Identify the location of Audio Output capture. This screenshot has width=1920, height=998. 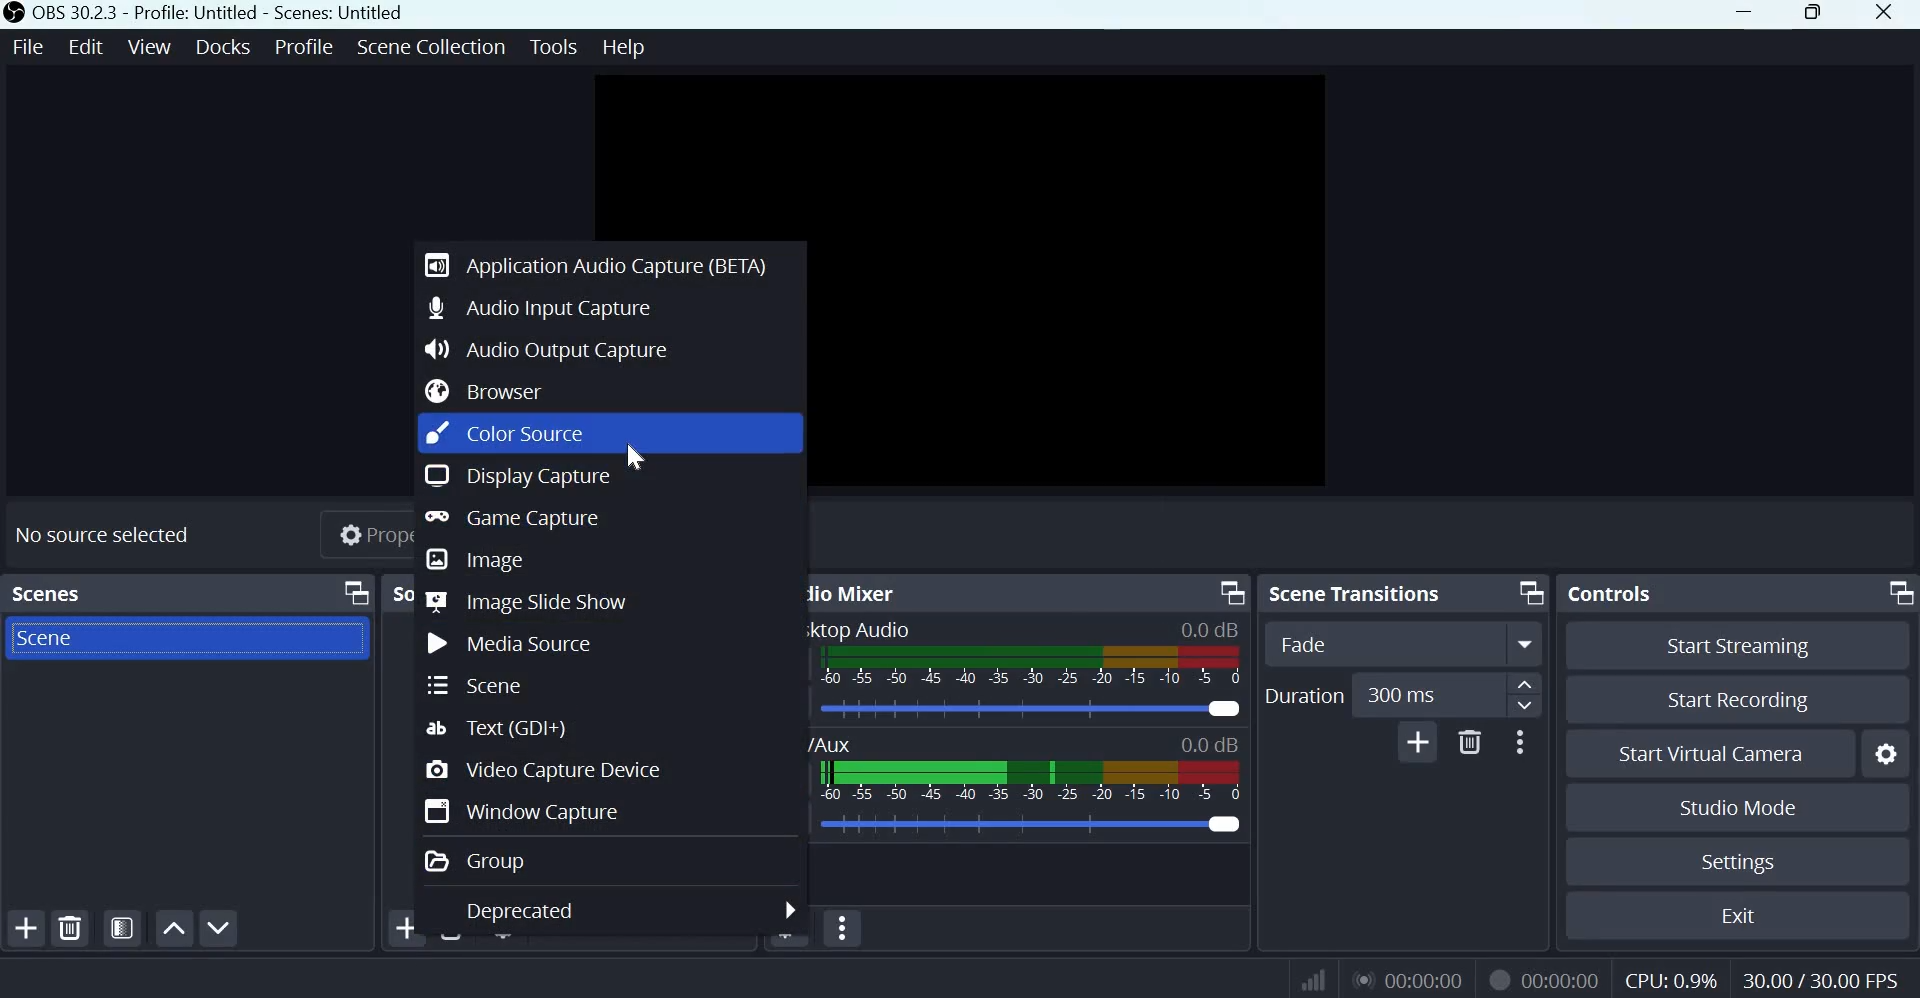
(559, 350).